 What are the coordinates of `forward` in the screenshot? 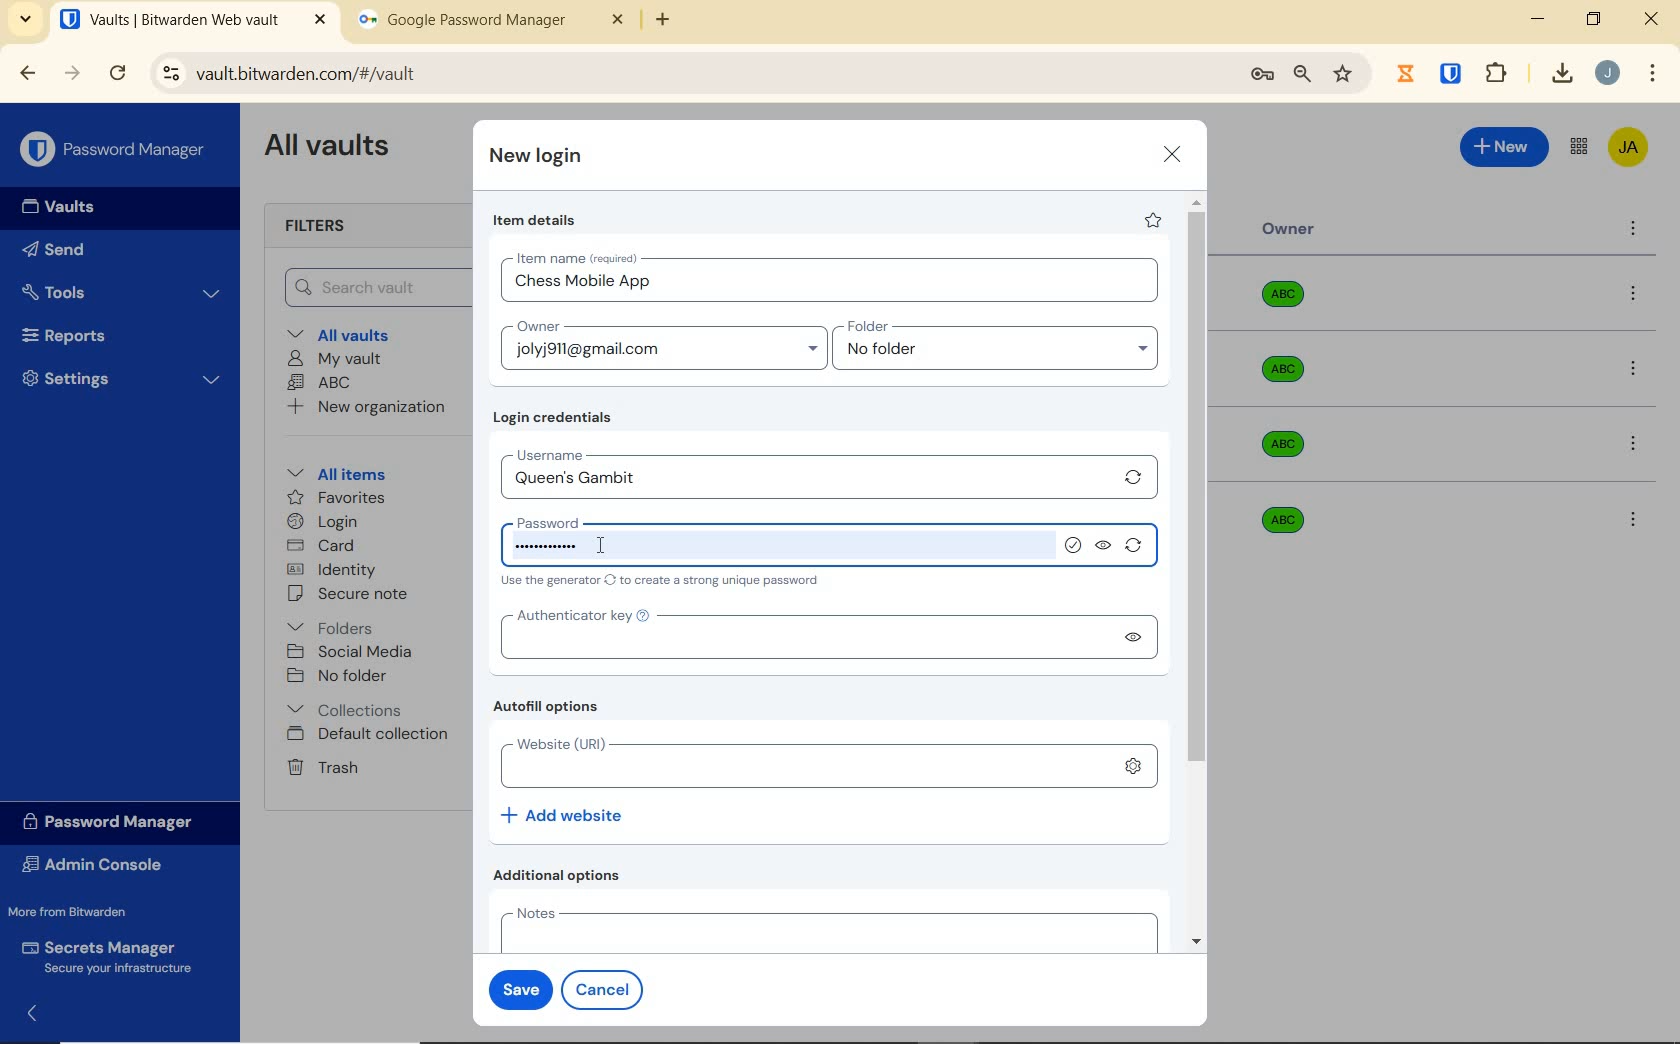 It's located at (73, 73).